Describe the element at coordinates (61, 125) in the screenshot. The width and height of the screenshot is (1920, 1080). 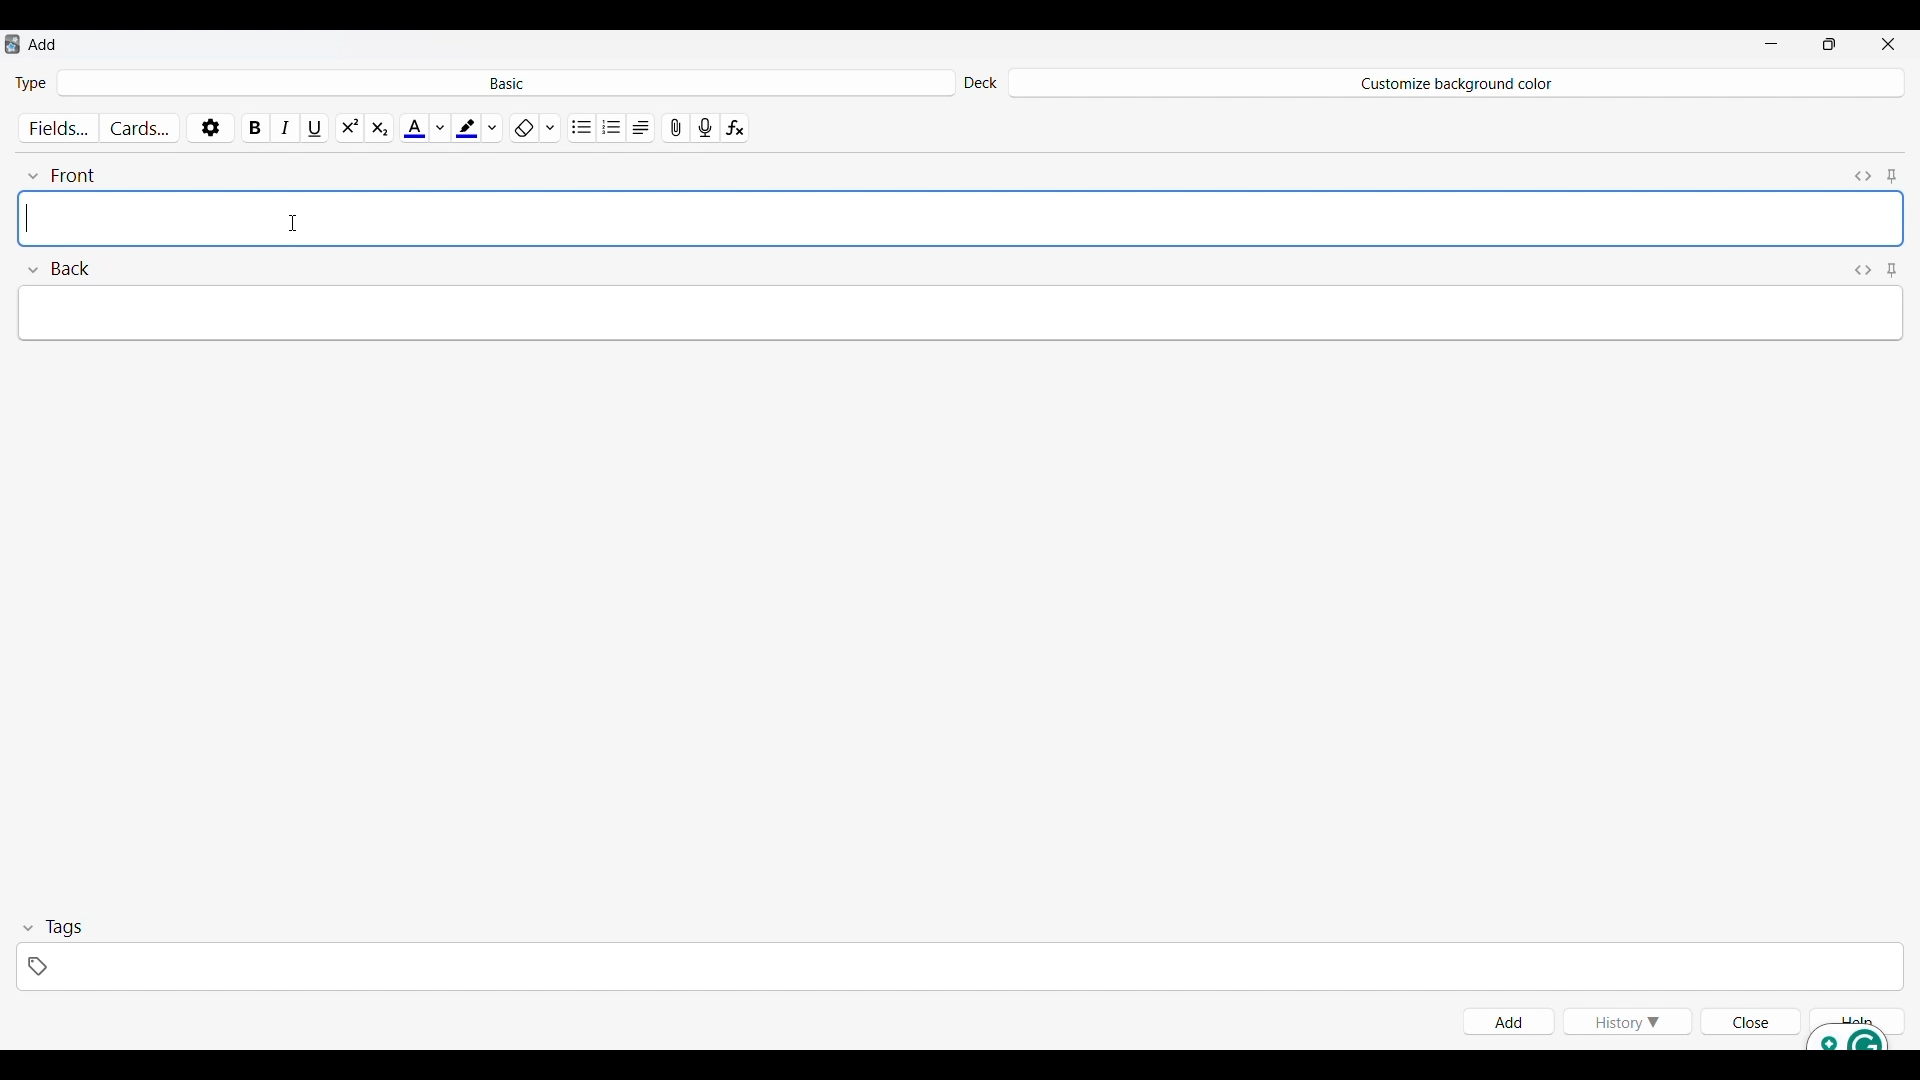
I see `Customize fields` at that location.